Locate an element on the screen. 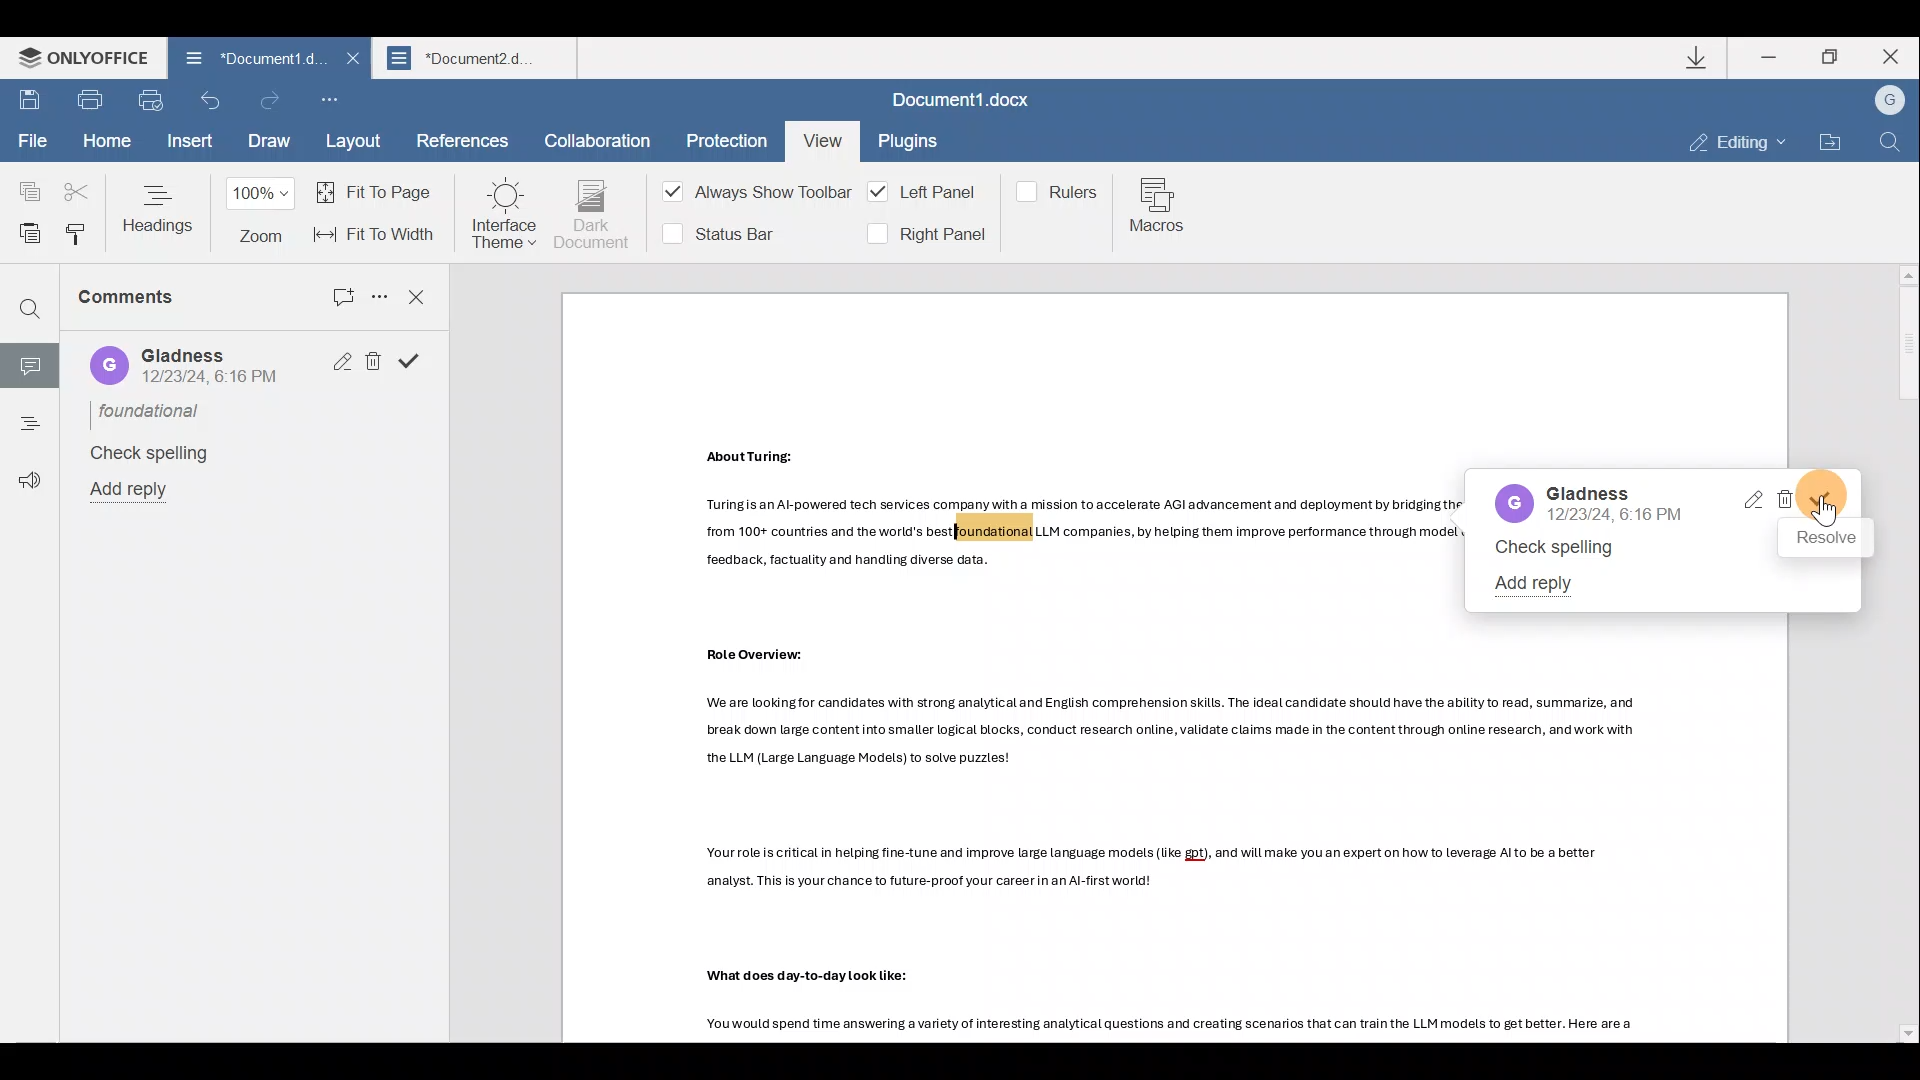 The width and height of the screenshot is (1920, 1080). Edit is located at coordinates (1751, 501).